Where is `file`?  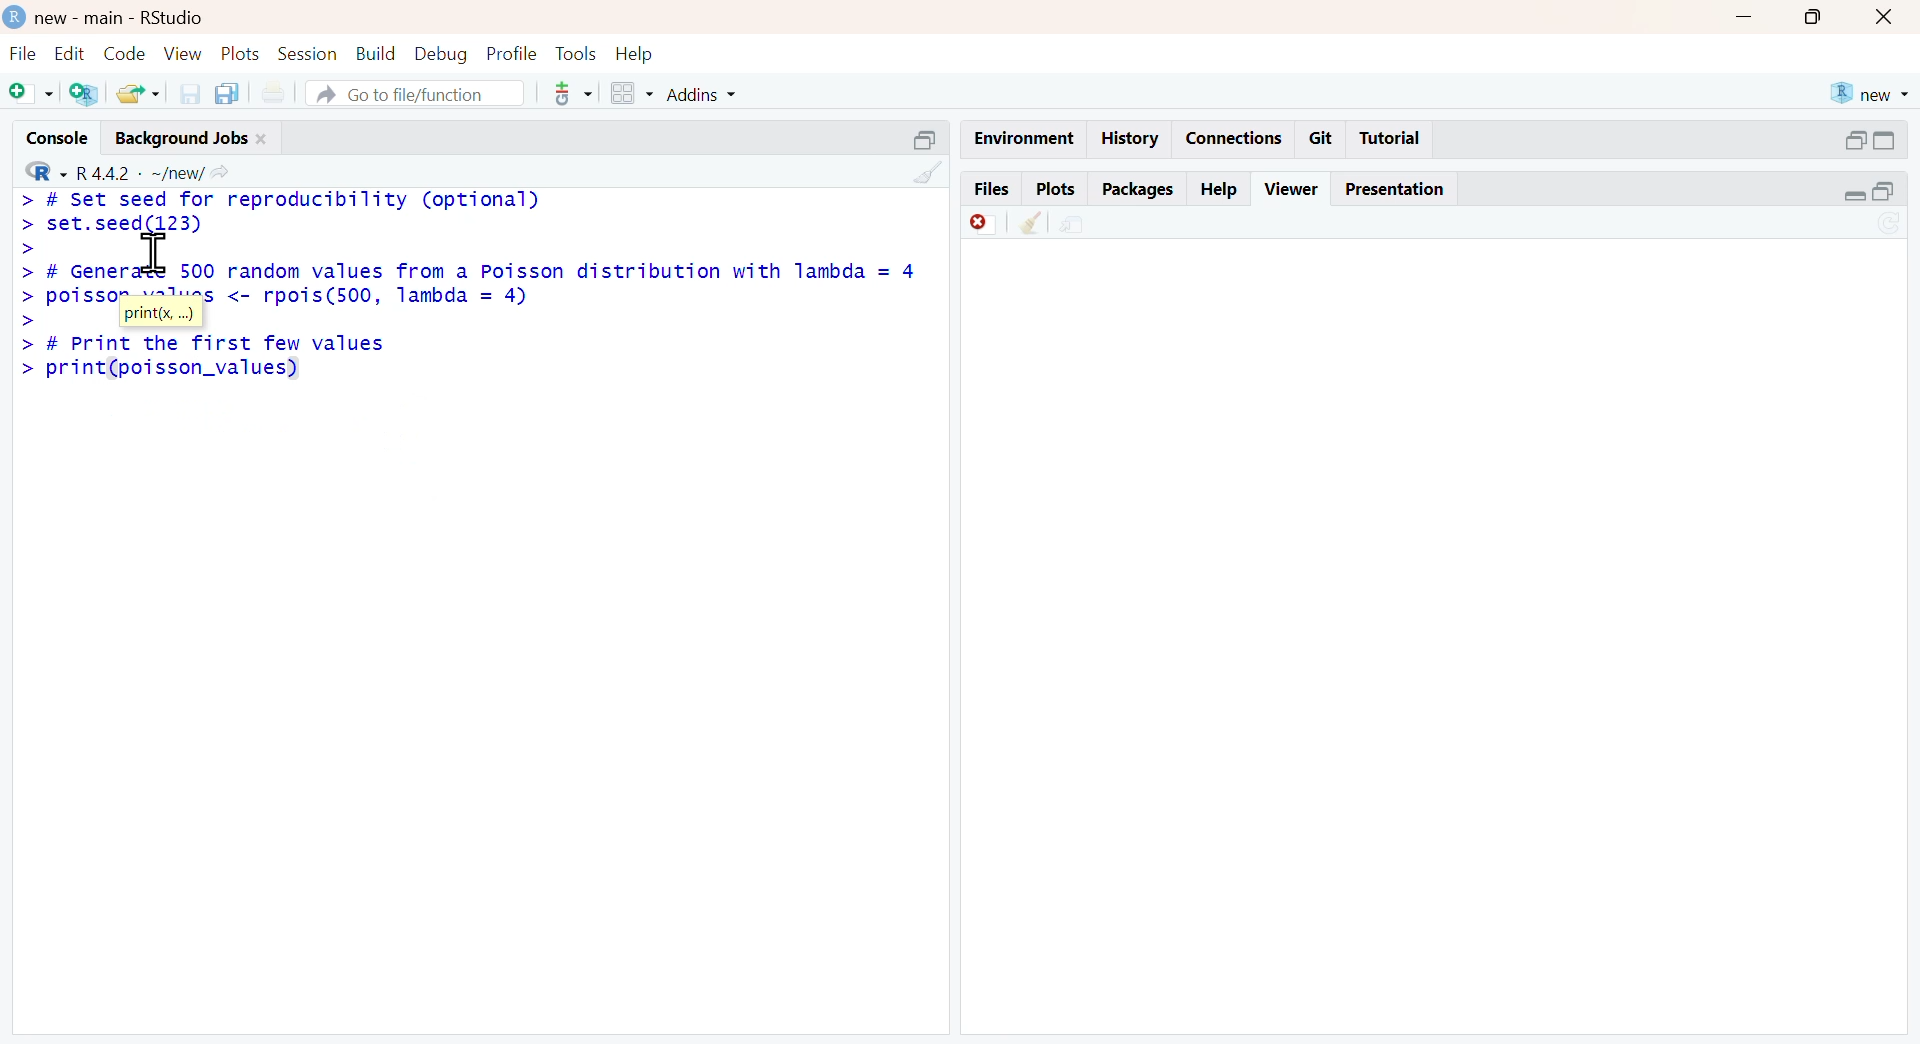
file is located at coordinates (26, 53).